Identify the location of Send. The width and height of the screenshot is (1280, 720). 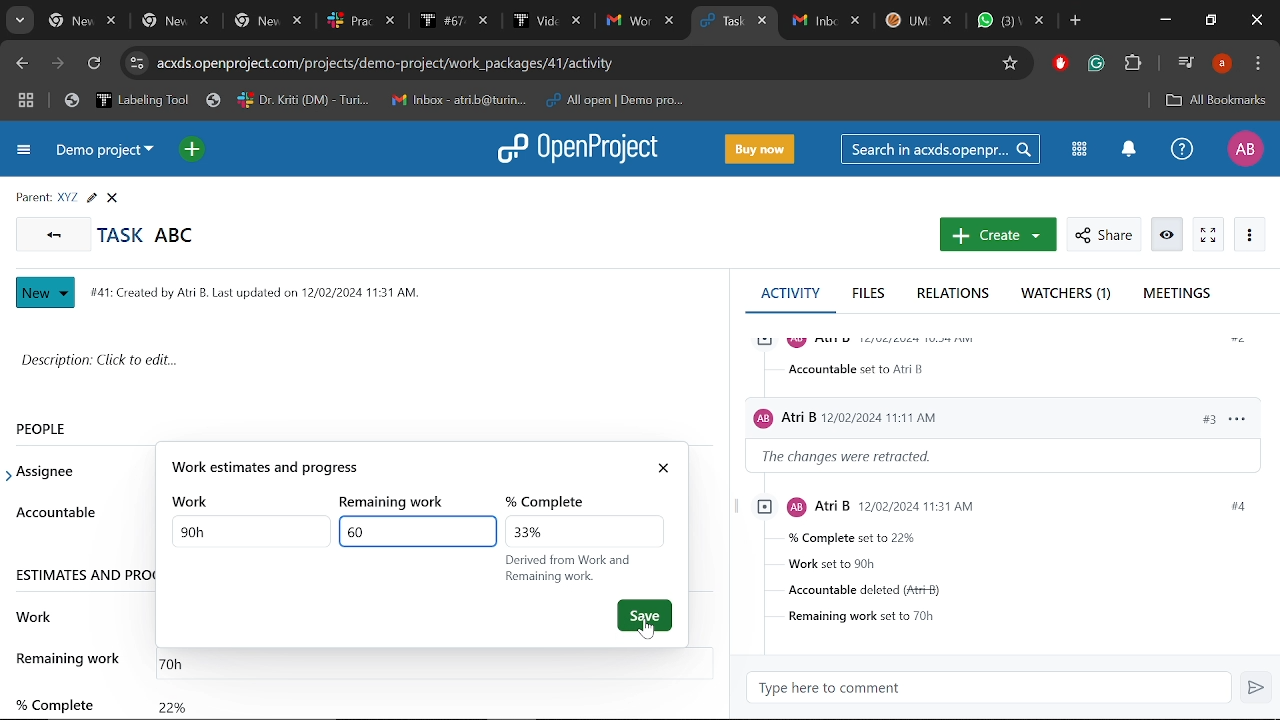
(1258, 689).